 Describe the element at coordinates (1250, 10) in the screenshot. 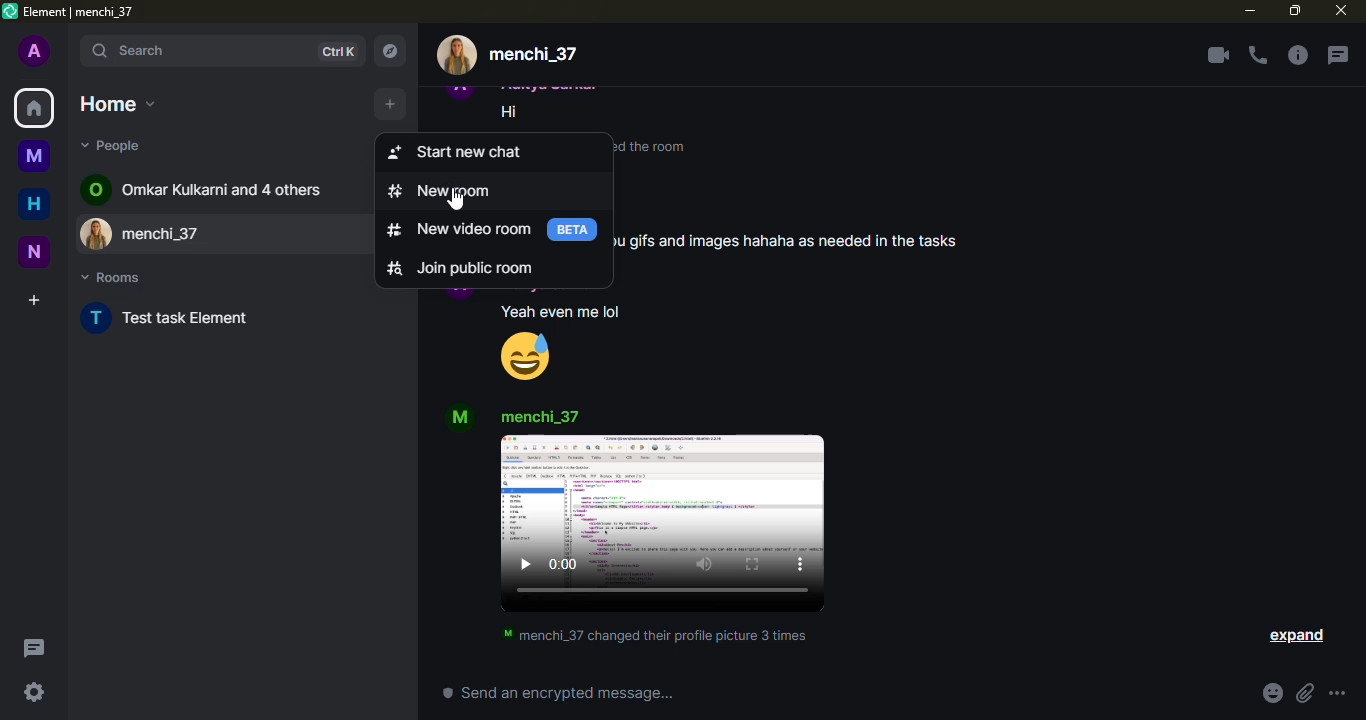

I see `minimize` at that location.